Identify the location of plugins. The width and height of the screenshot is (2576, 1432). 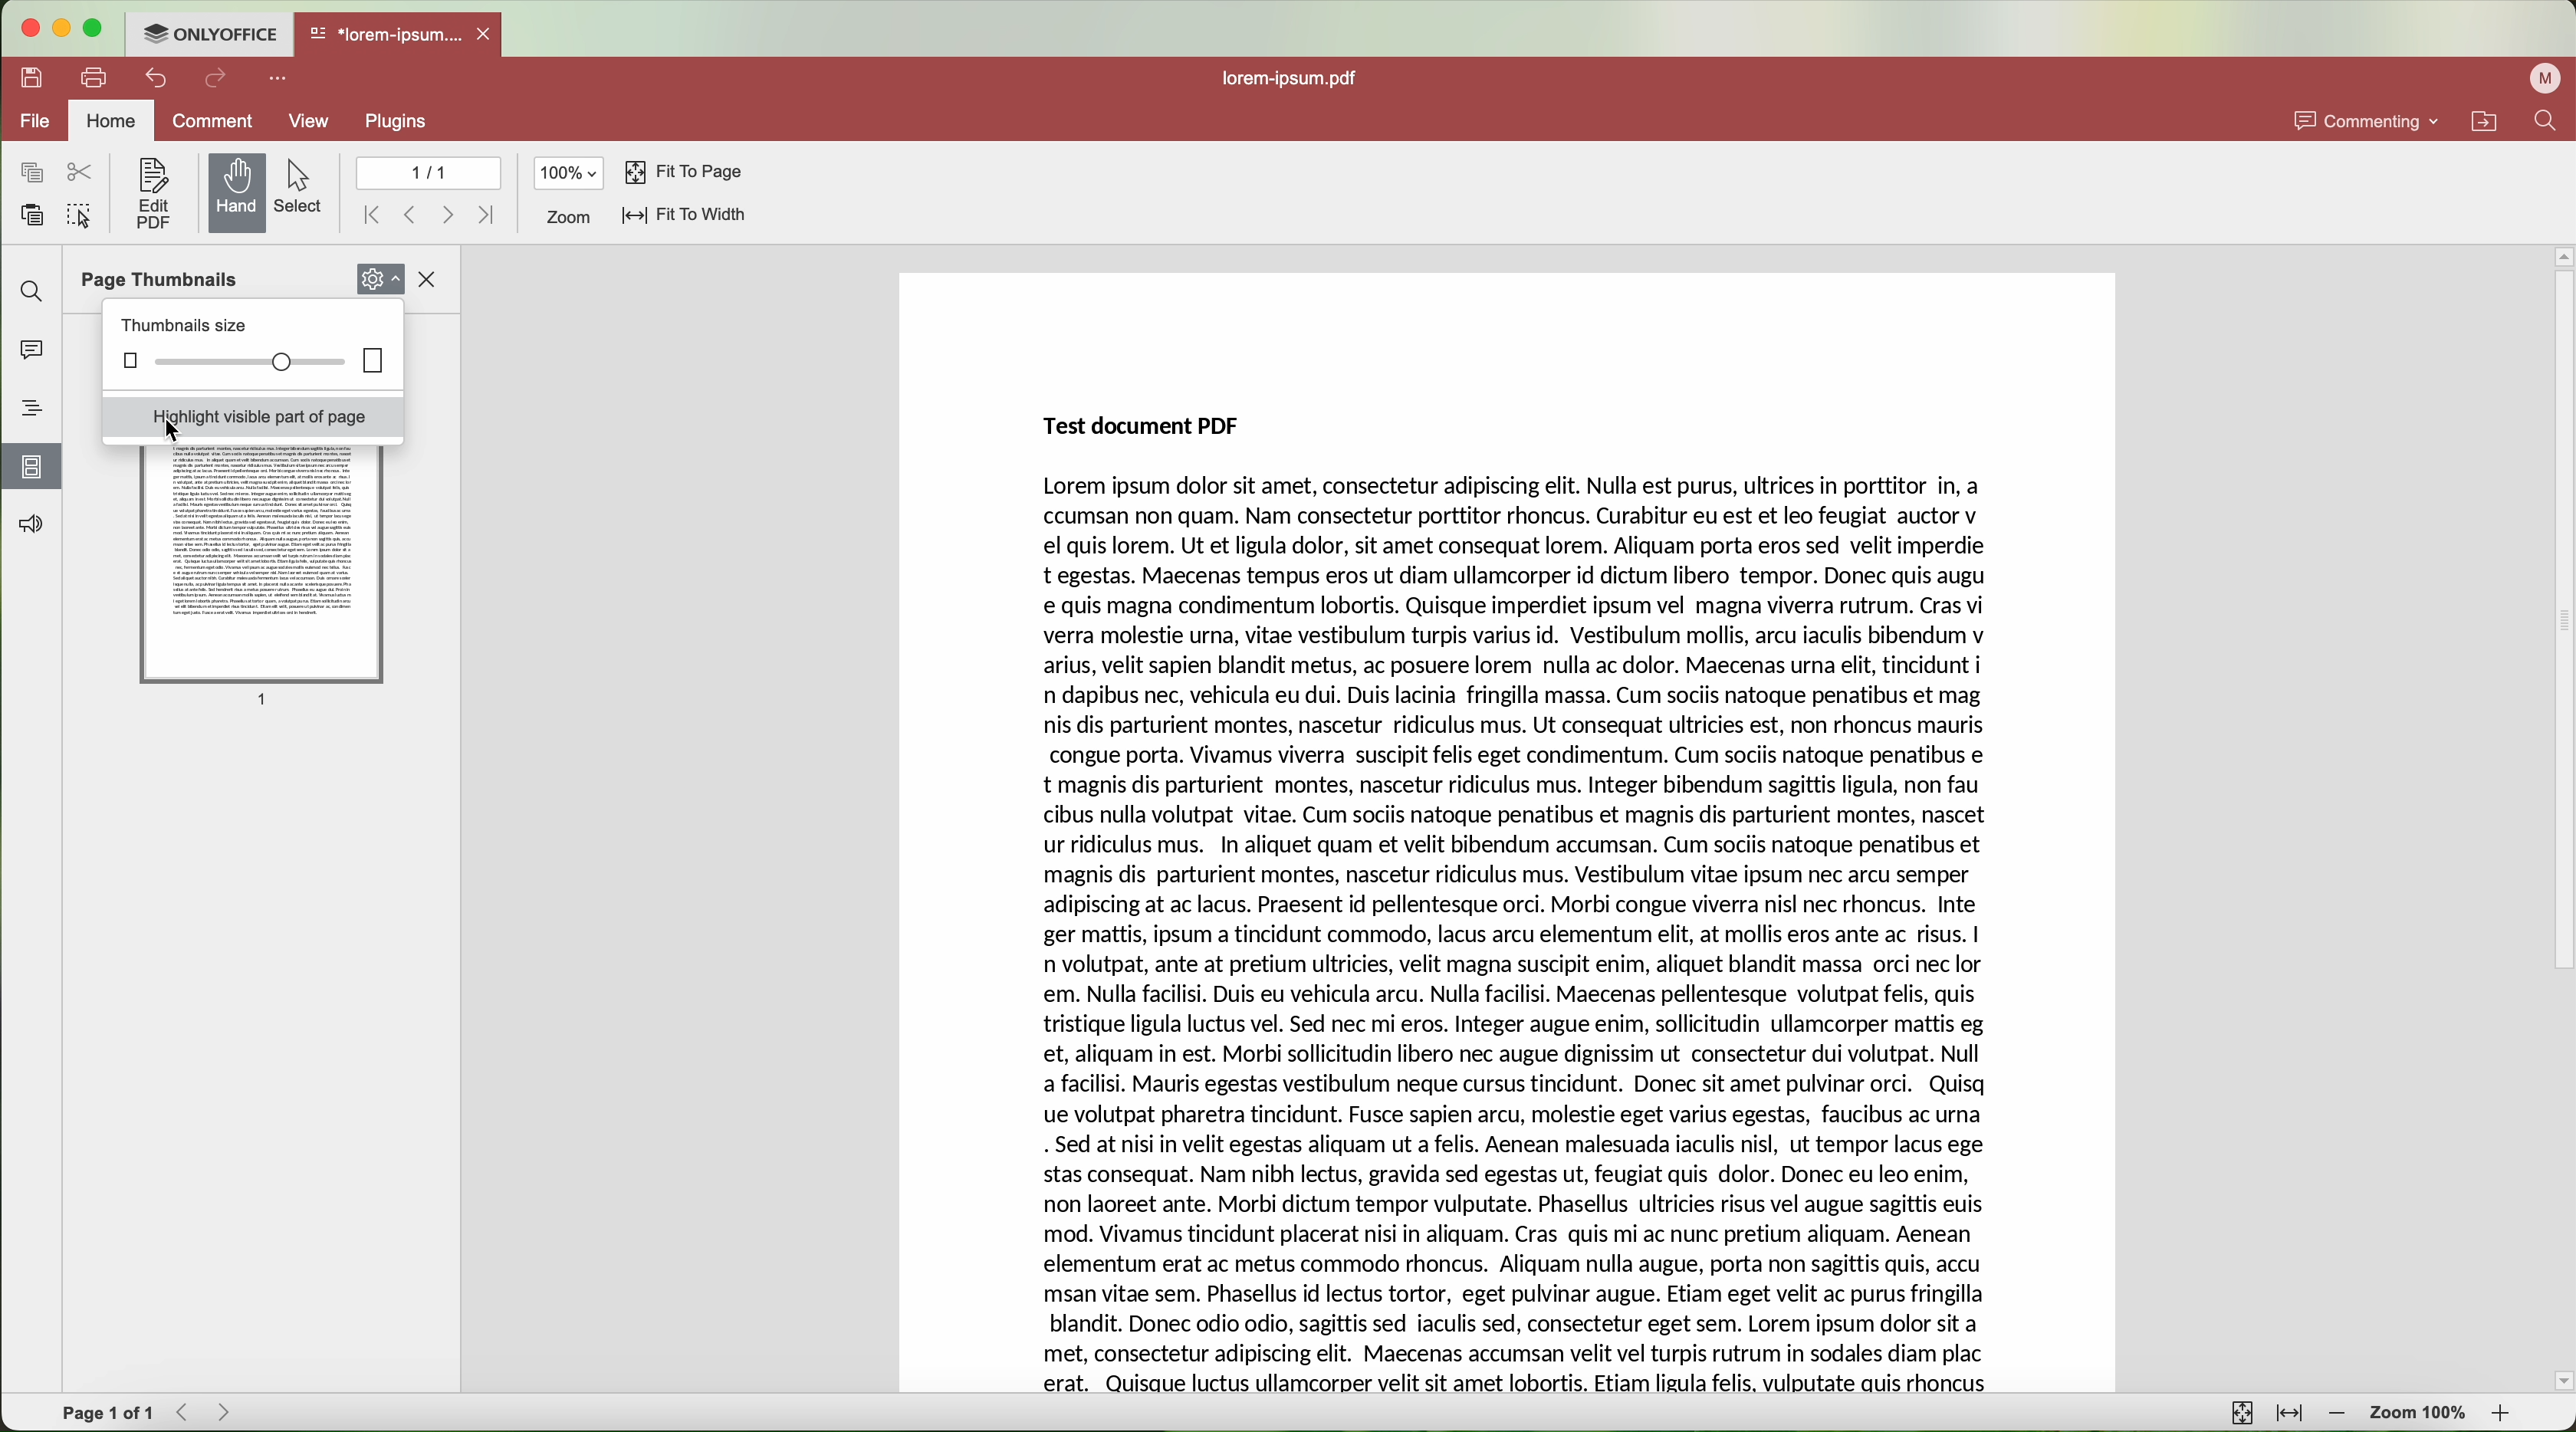
(396, 122).